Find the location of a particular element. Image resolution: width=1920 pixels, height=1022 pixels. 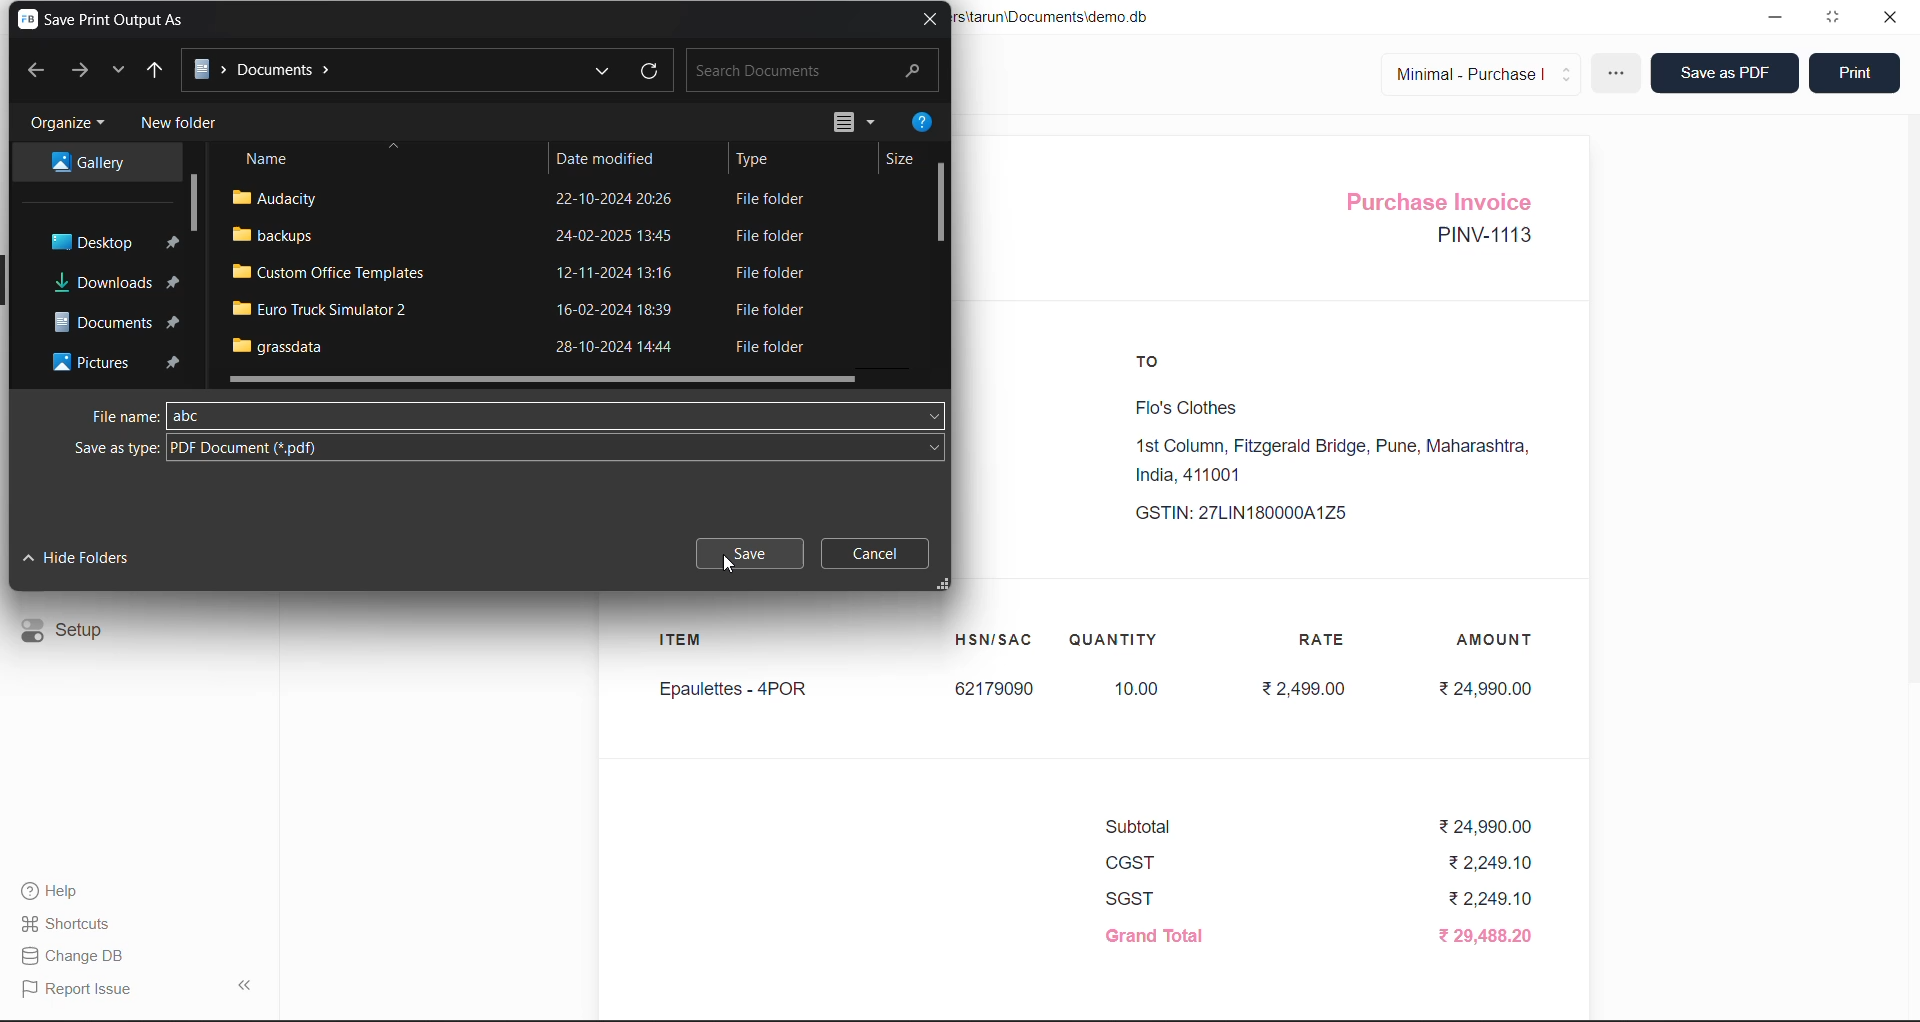

SGST ₹2,249.10 is located at coordinates (1313, 901).